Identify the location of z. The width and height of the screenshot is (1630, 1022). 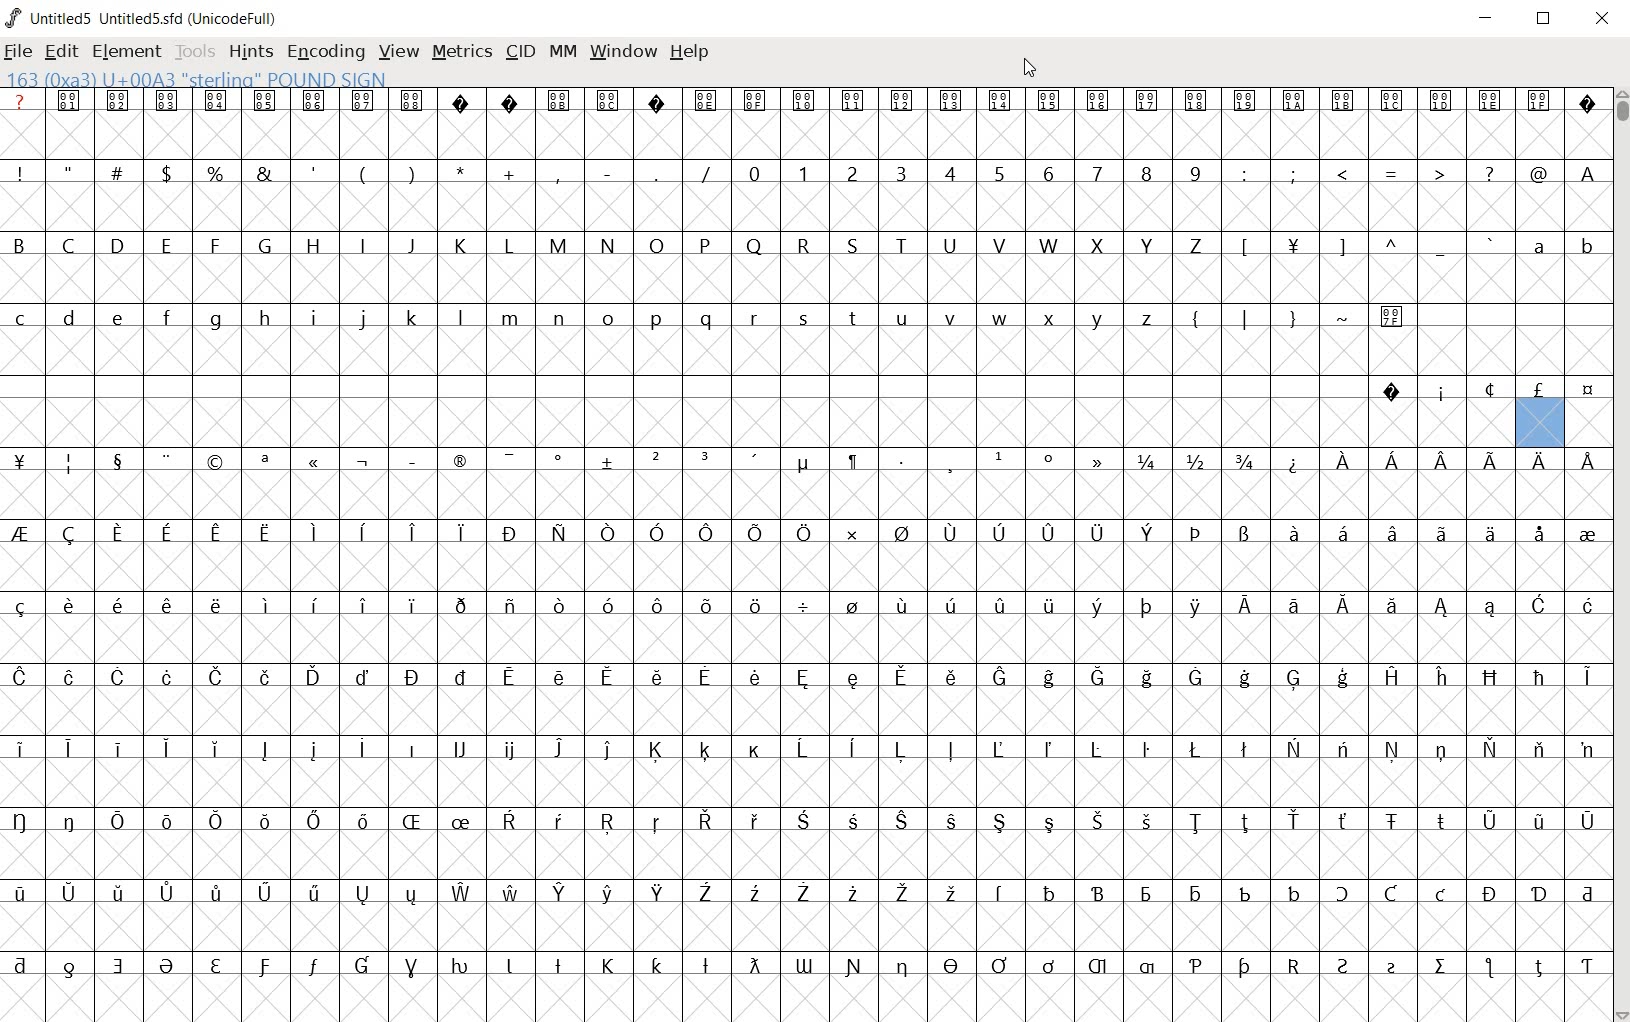
(1148, 316).